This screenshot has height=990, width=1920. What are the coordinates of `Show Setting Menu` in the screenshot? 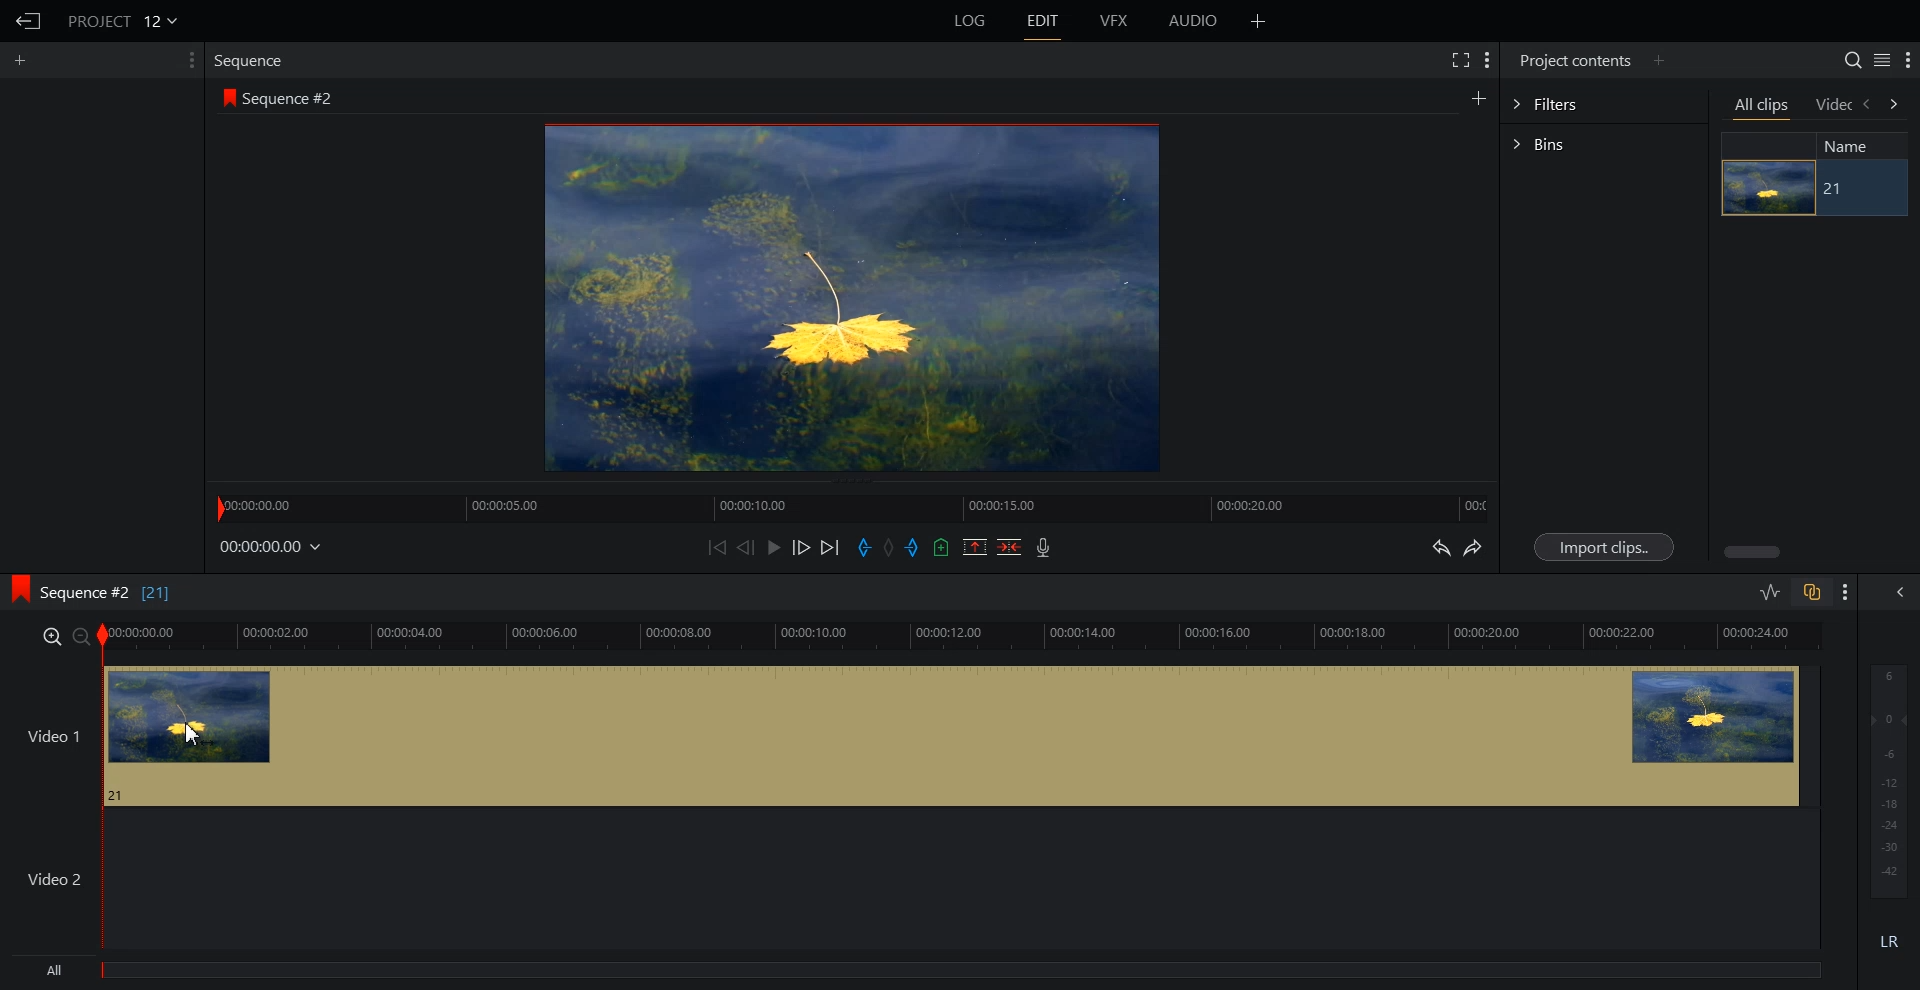 It's located at (1488, 61).